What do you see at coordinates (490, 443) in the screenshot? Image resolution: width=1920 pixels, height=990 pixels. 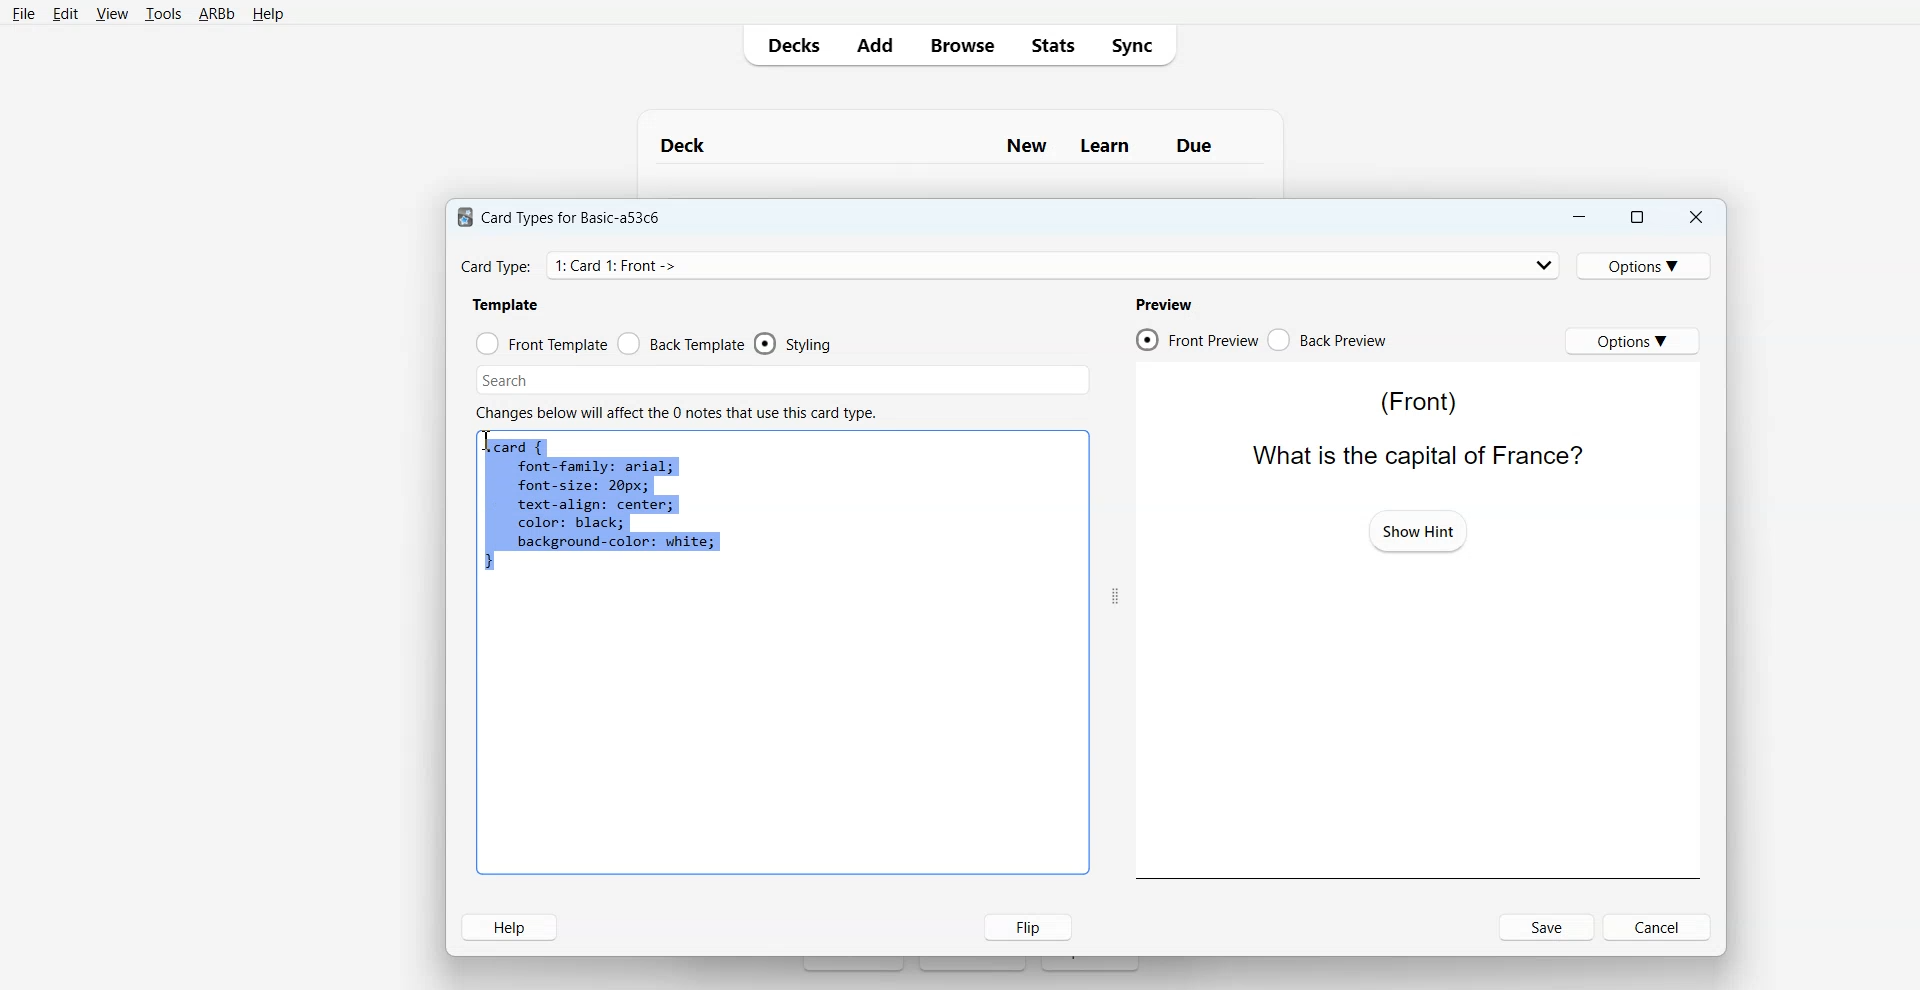 I see `Text Cursor` at bounding box center [490, 443].